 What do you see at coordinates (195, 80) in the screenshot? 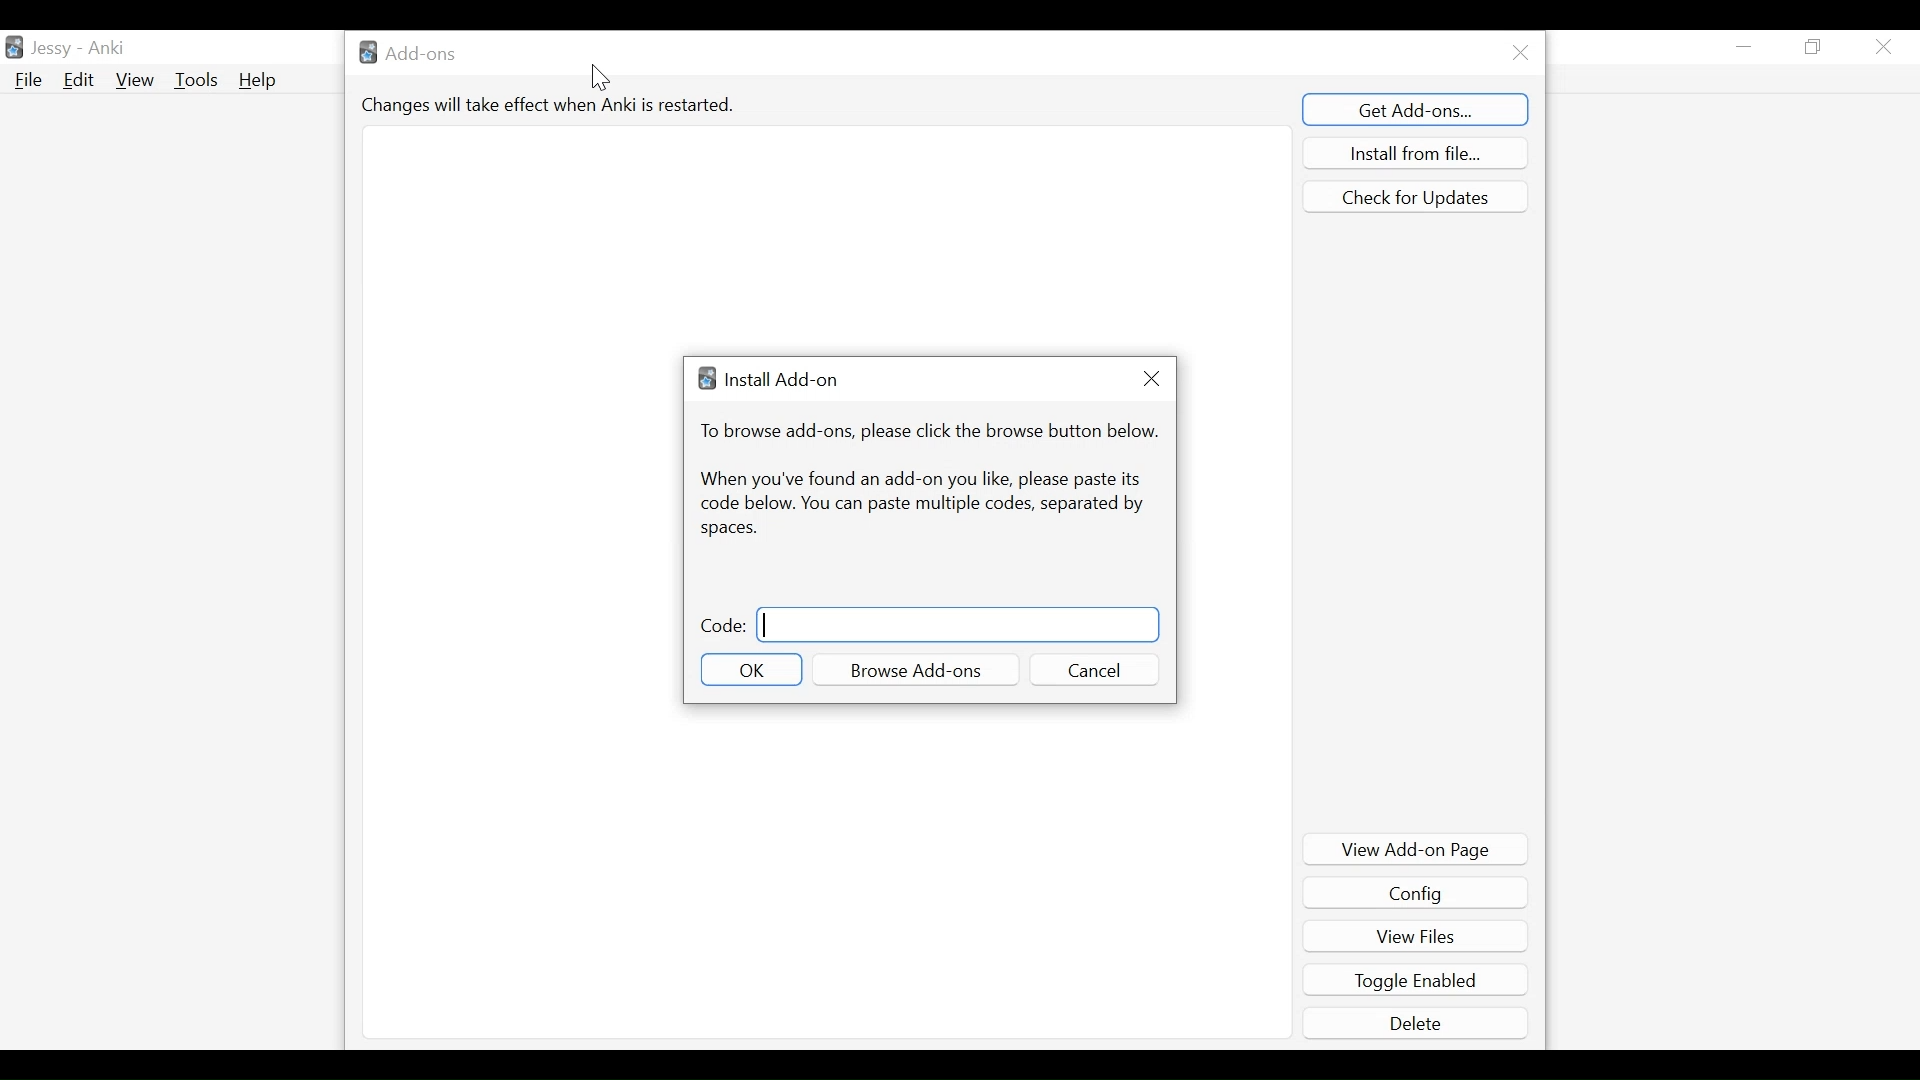
I see `Tools` at bounding box center [195, 80].